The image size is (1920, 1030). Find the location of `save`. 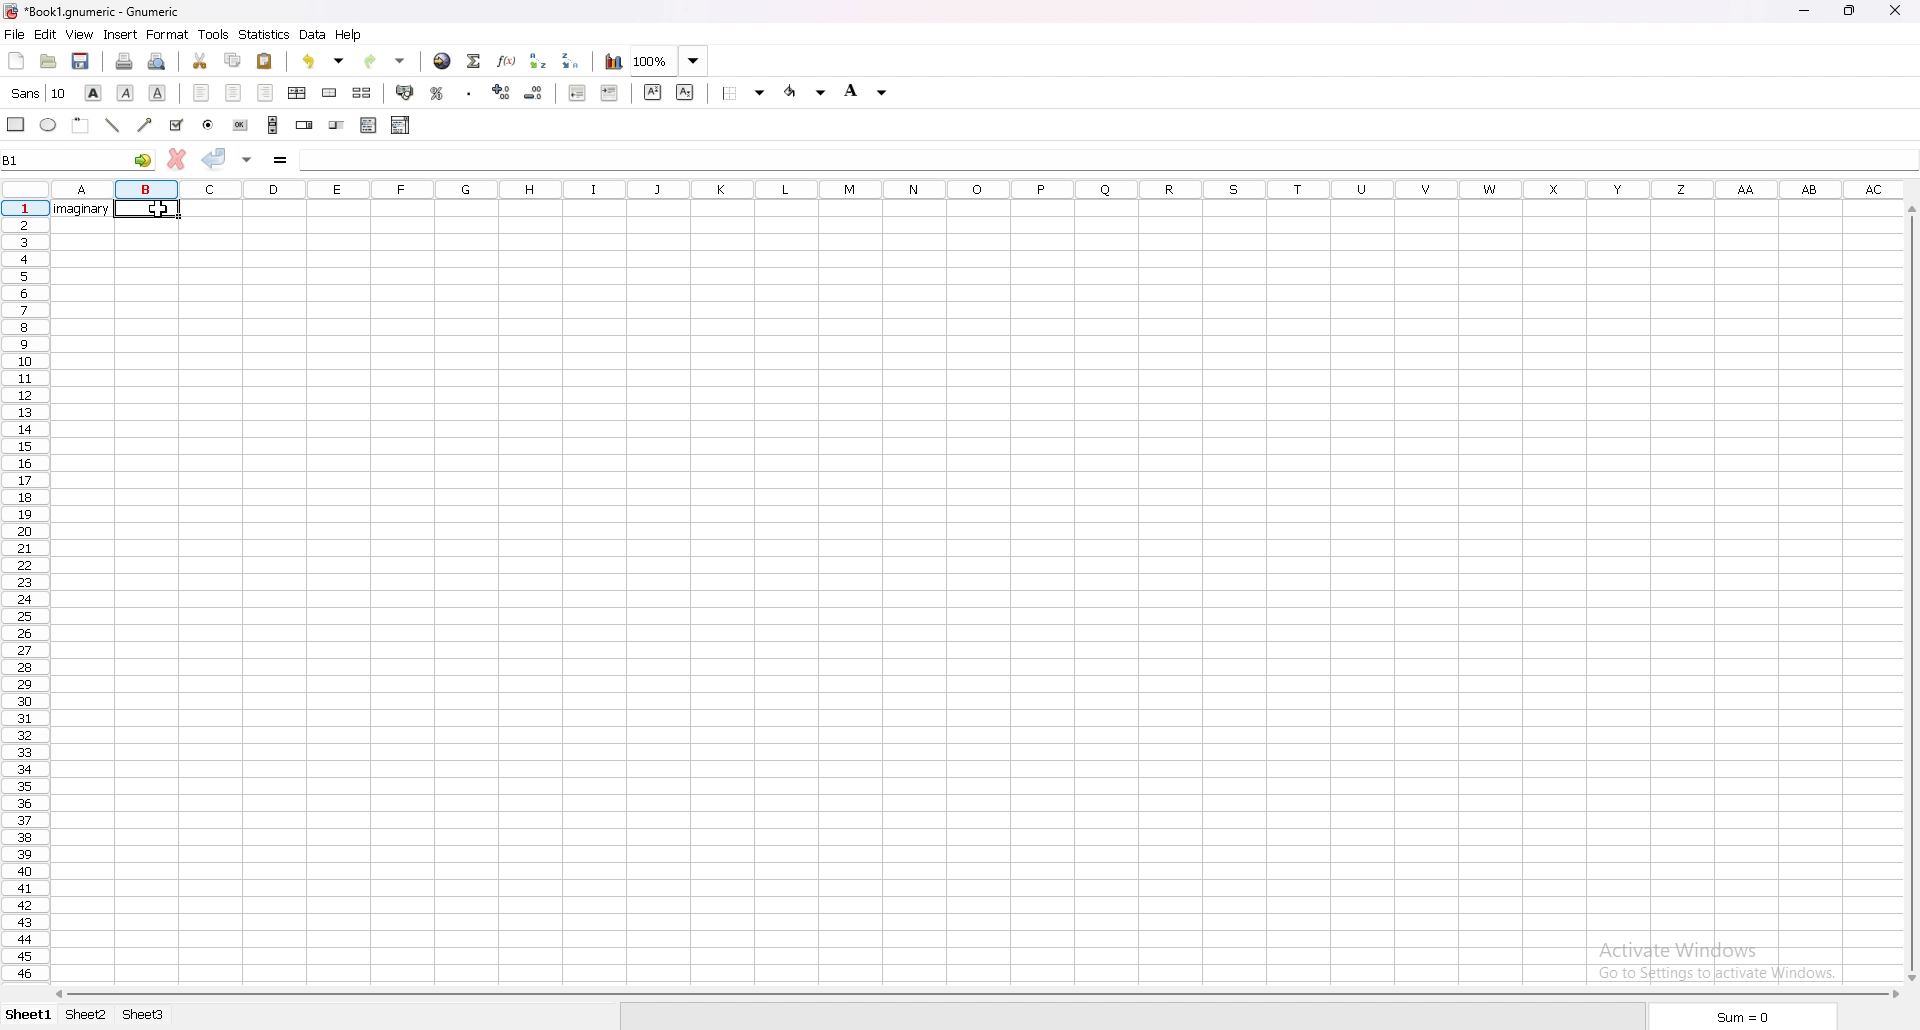

save is located at coordinates (81, 62).